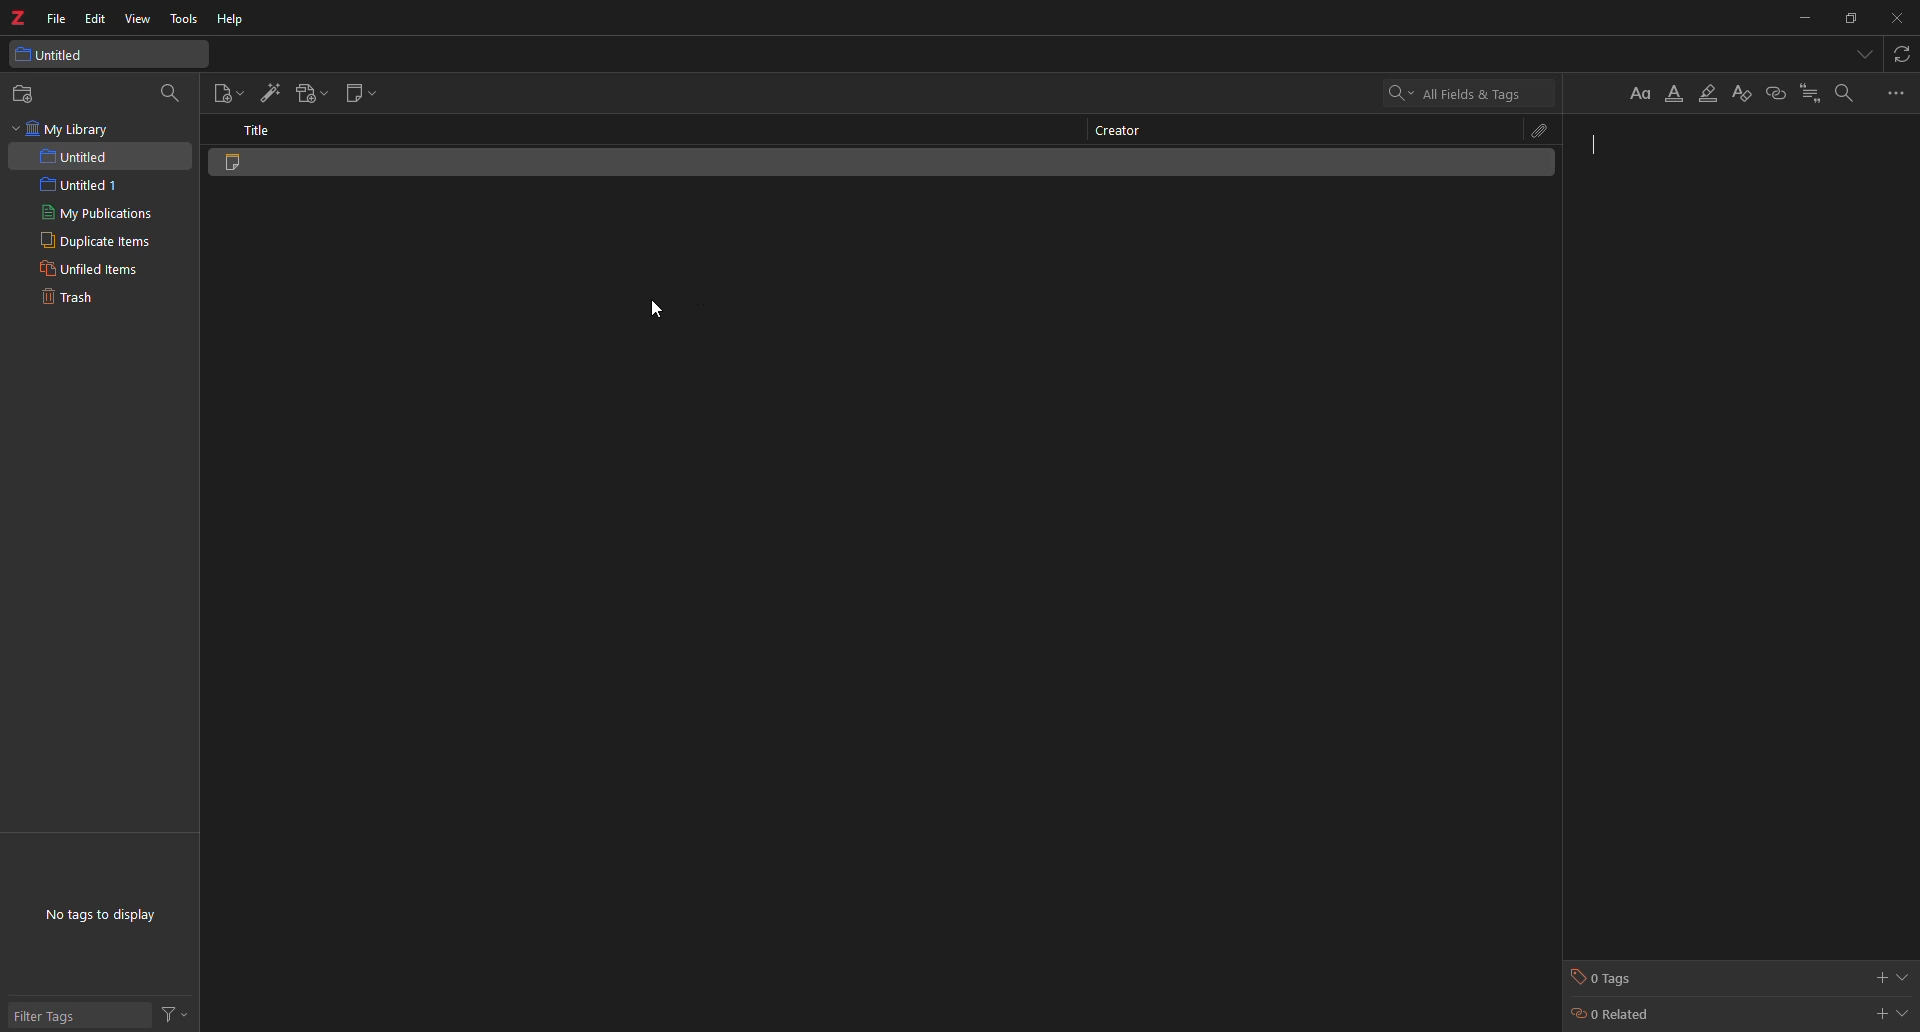 This screenshot has width=1920, height=1032. Describe the element at coordinates (1849, 91) in the screenshot. I see `find and replace` at that location.